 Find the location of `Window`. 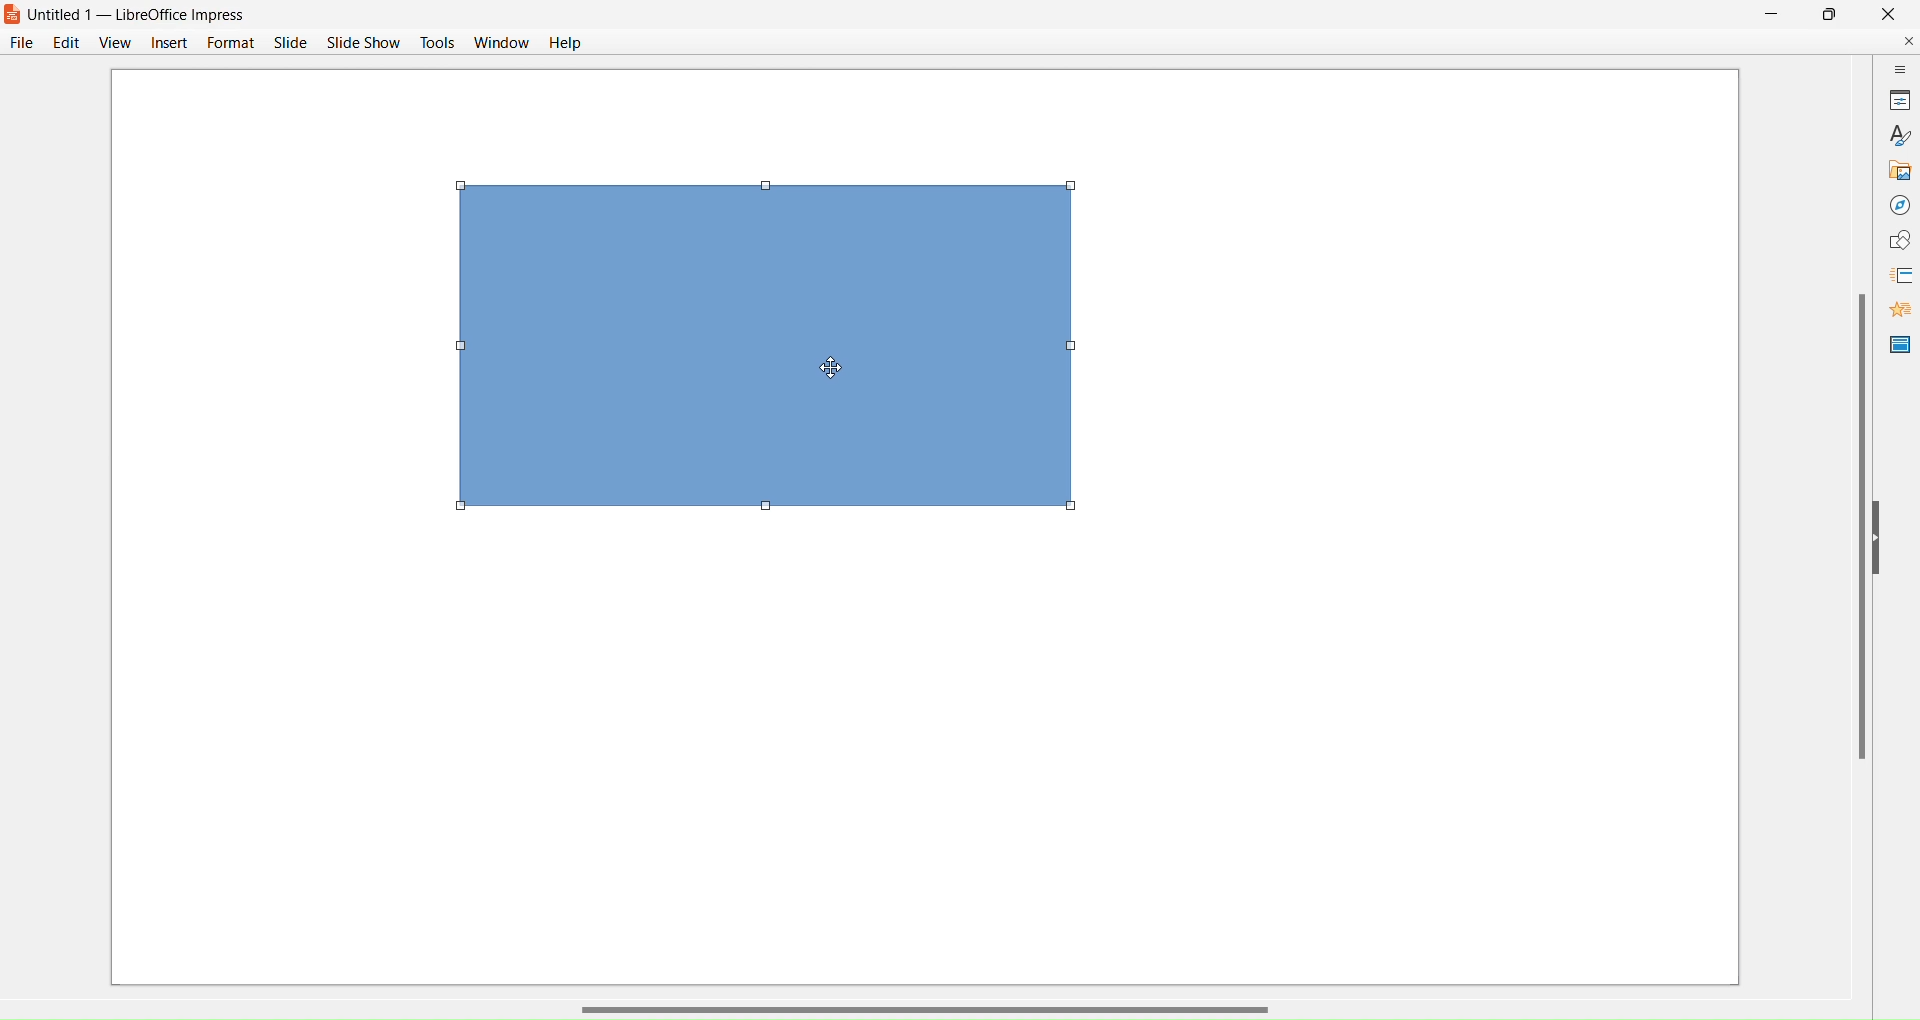

Window is located at coordinates (502, 42).